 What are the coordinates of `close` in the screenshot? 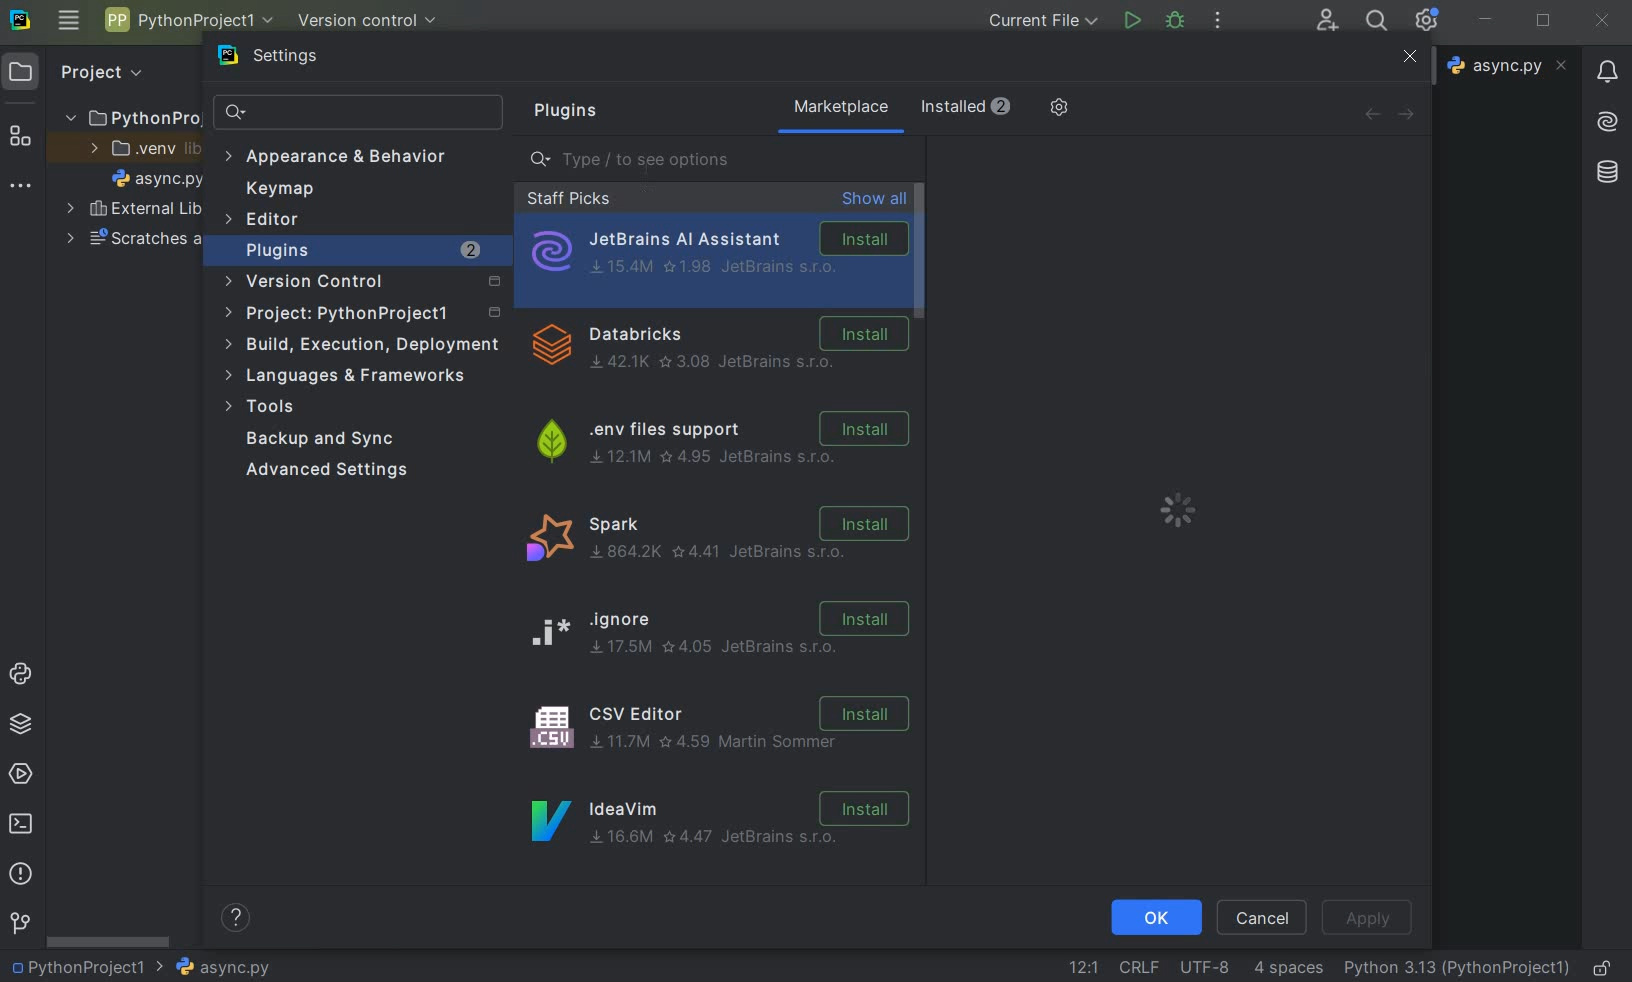 It's located at (1603, 22).